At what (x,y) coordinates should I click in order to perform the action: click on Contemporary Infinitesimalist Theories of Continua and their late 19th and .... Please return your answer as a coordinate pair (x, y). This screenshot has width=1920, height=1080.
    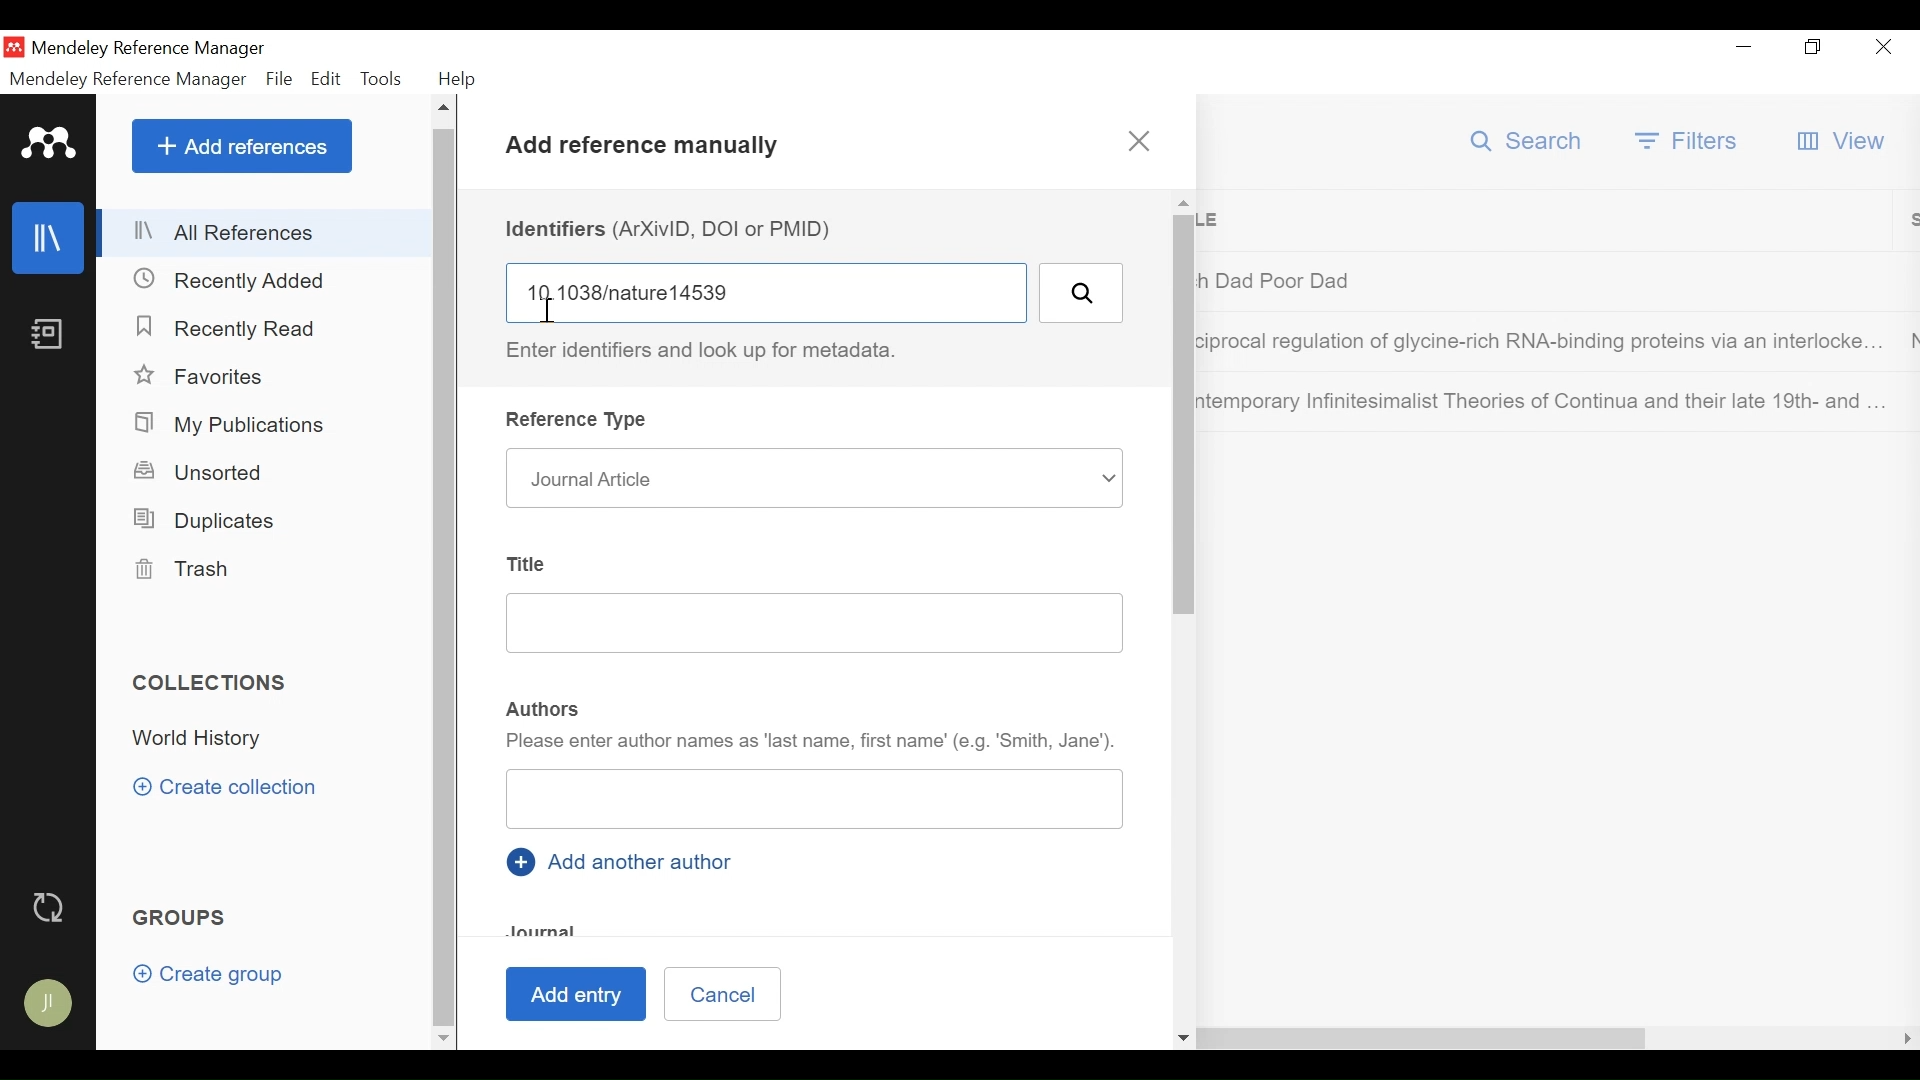
    Looking at the image, I should click on (1544, 401).